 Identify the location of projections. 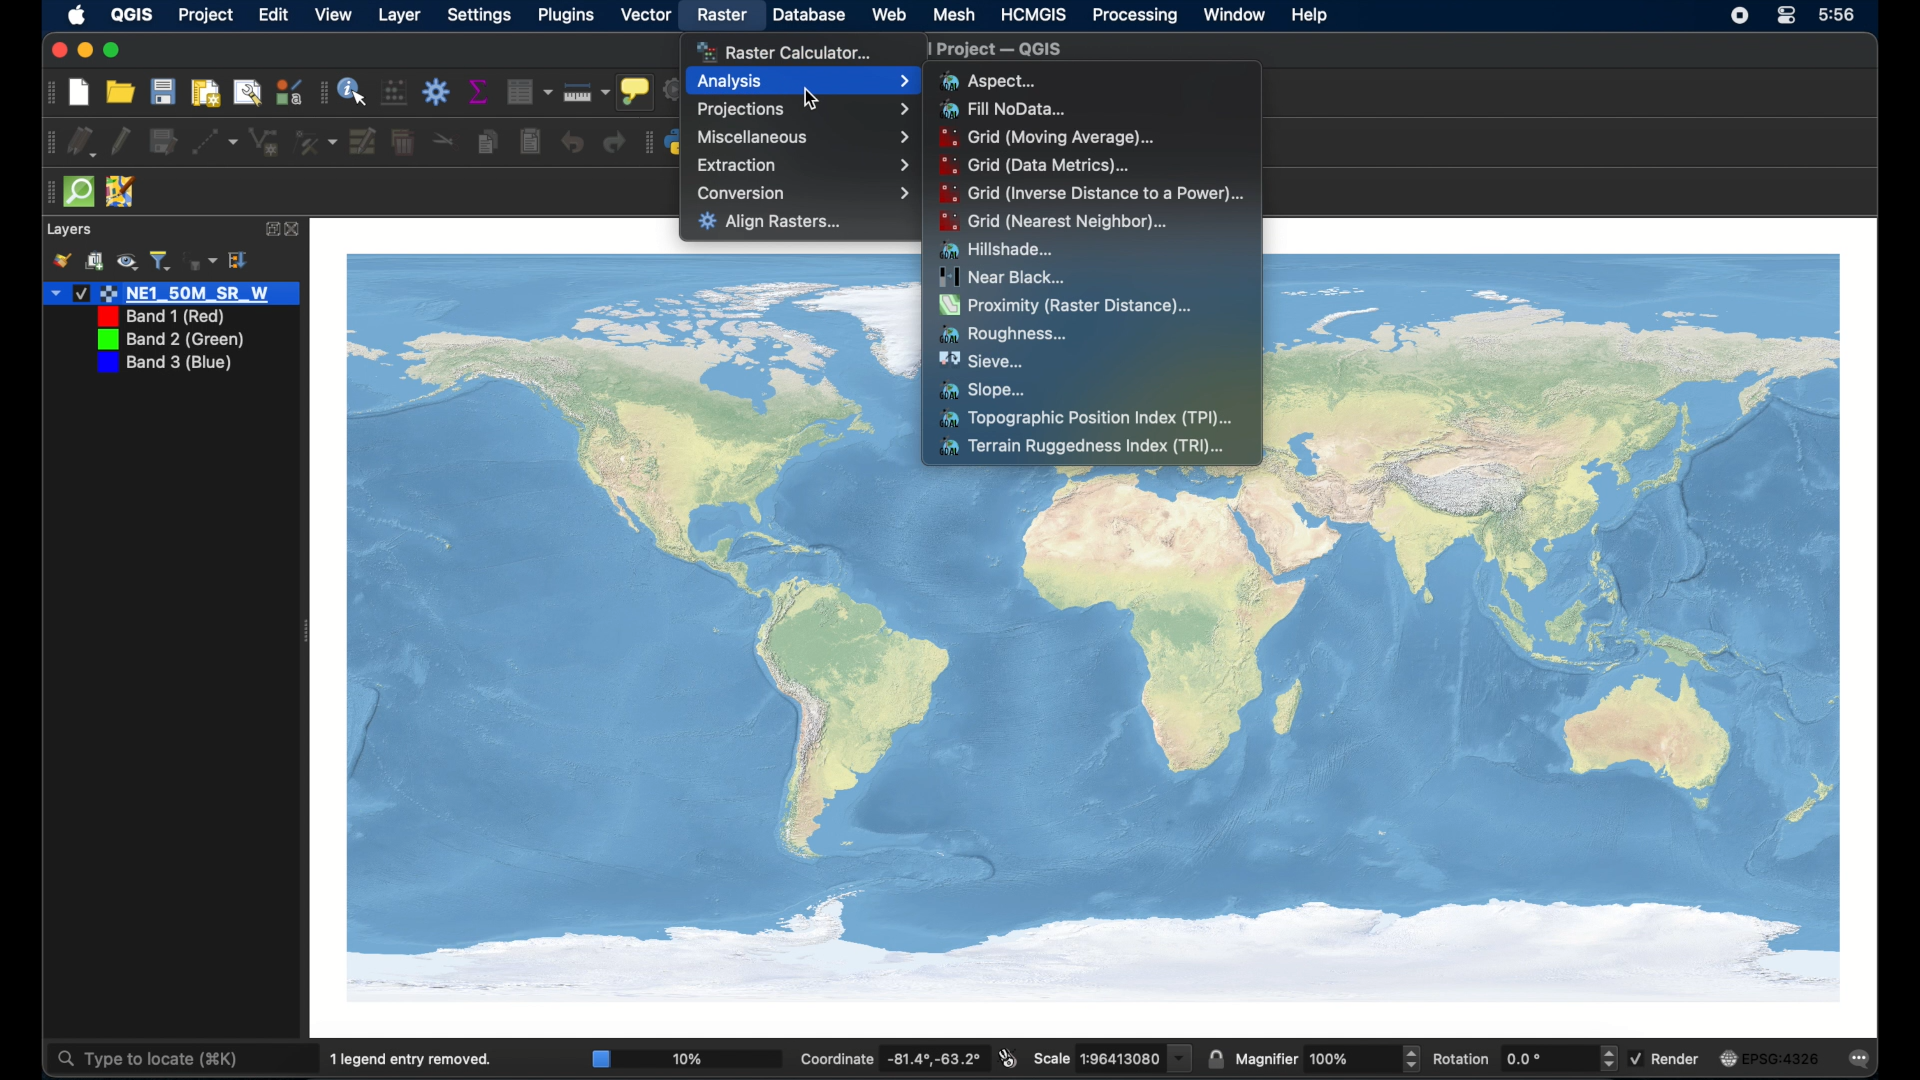
(803, 111).